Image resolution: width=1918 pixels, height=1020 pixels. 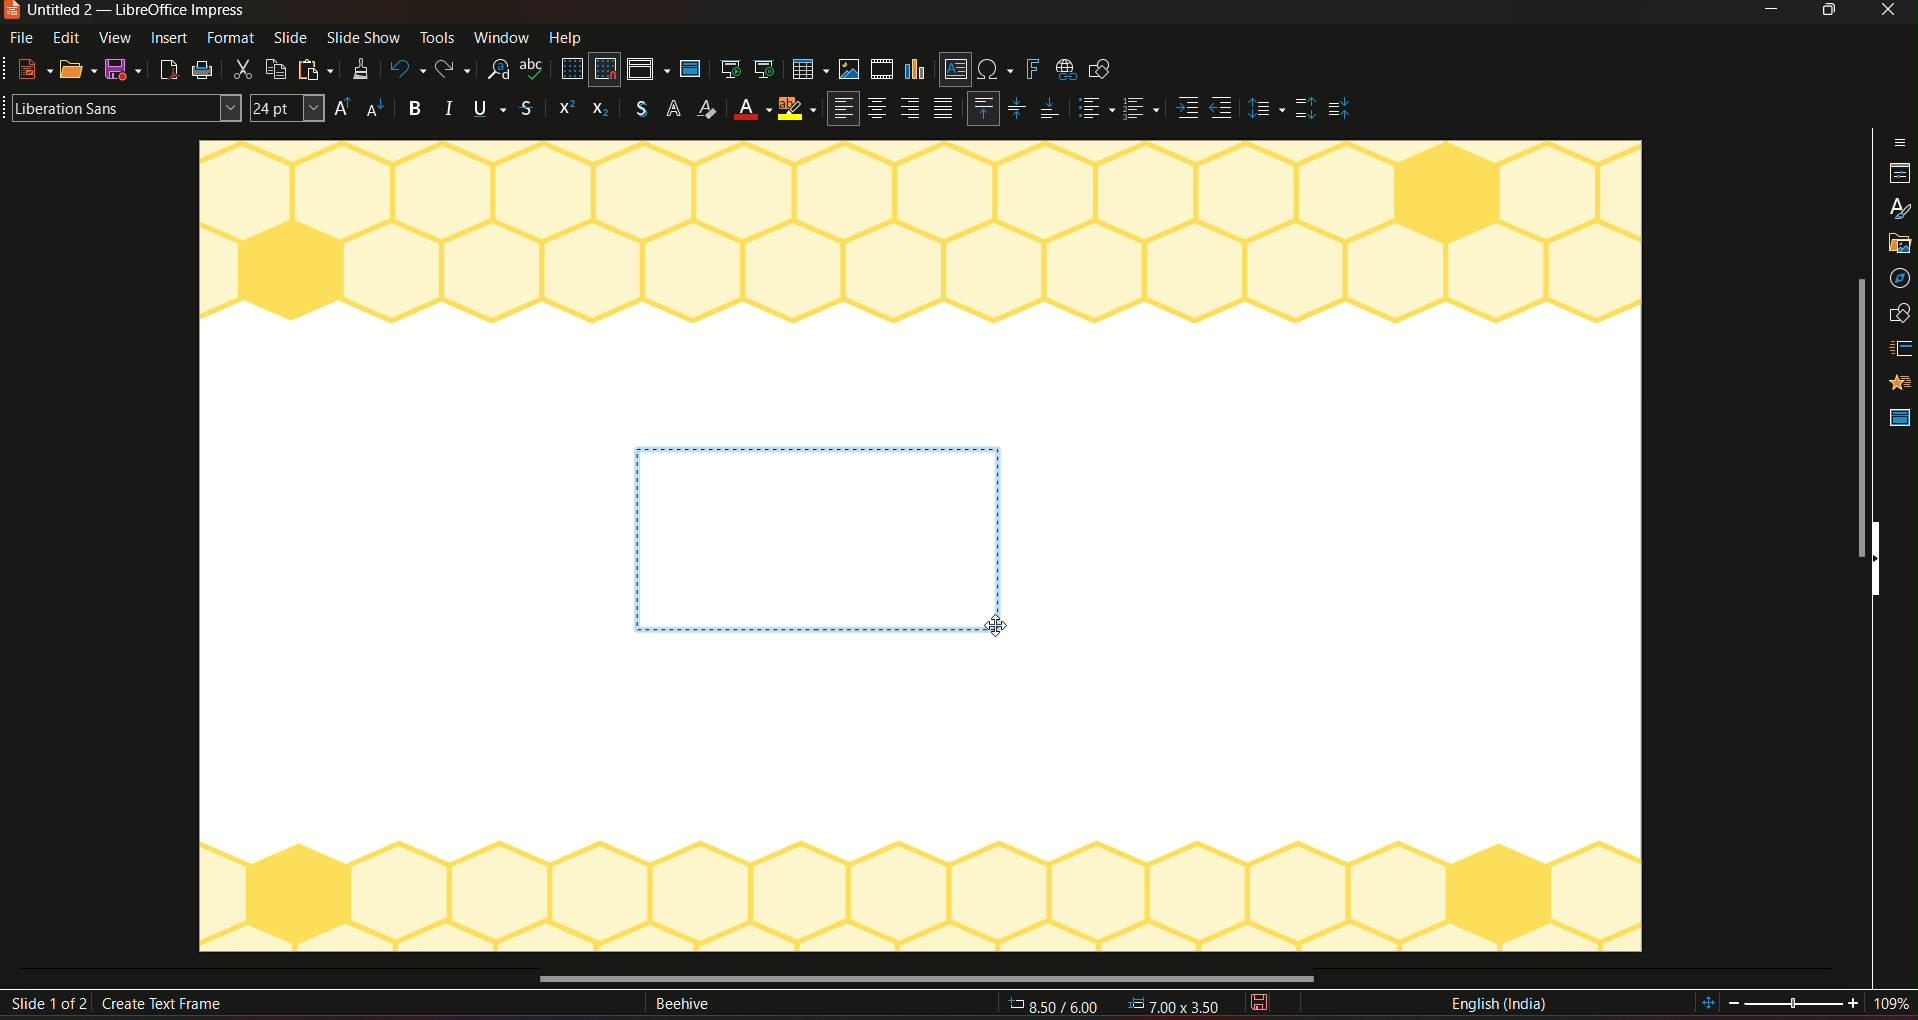 I want to click on create text frame, so click(x=172, y=1006).